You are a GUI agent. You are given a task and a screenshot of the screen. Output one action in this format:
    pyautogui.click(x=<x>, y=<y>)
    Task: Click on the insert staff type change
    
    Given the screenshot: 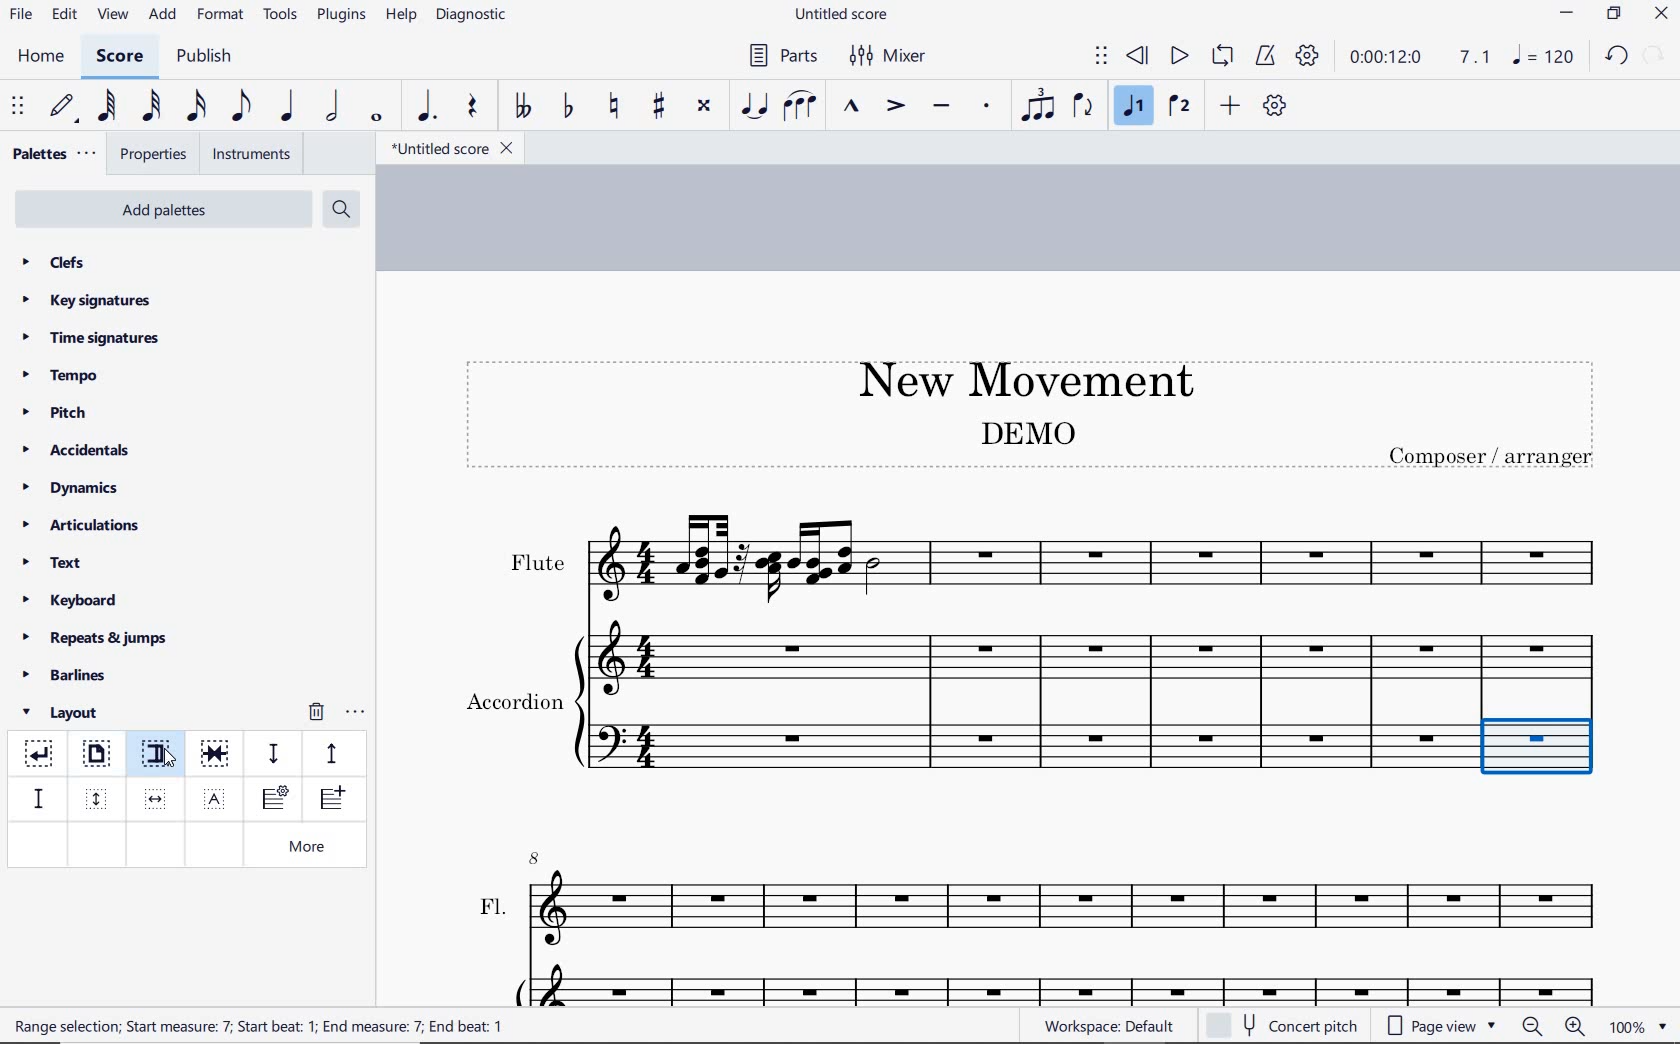 What is the action you would take?
    pyautogui.click(x=275, y=799)
    